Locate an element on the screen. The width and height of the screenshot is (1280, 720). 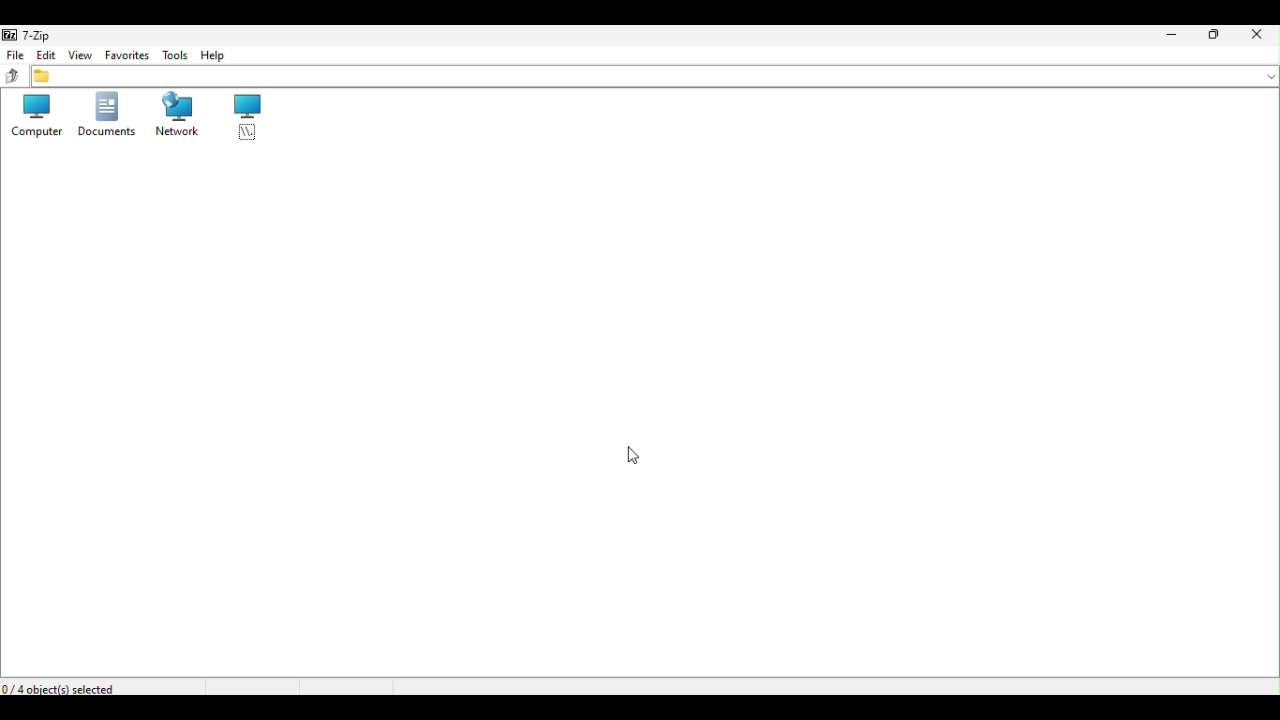
help is located at coordinates (223, 57).